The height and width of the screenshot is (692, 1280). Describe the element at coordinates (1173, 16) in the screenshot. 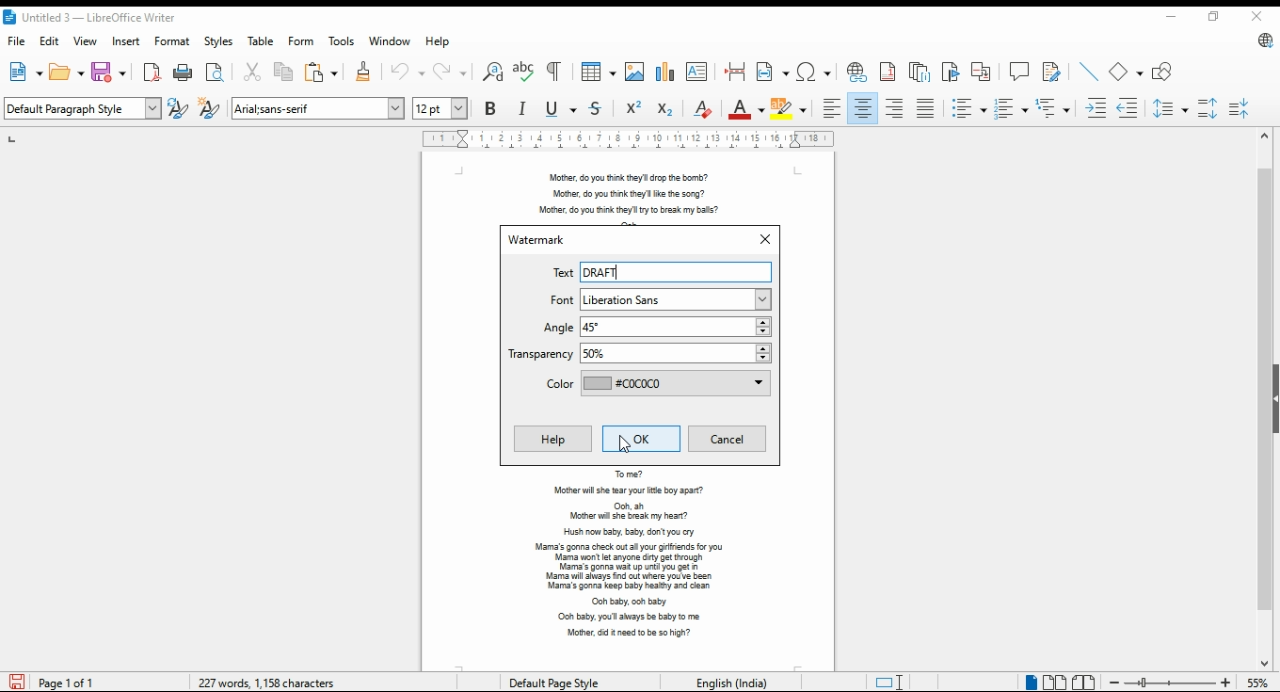

I see `minimize` at that location.